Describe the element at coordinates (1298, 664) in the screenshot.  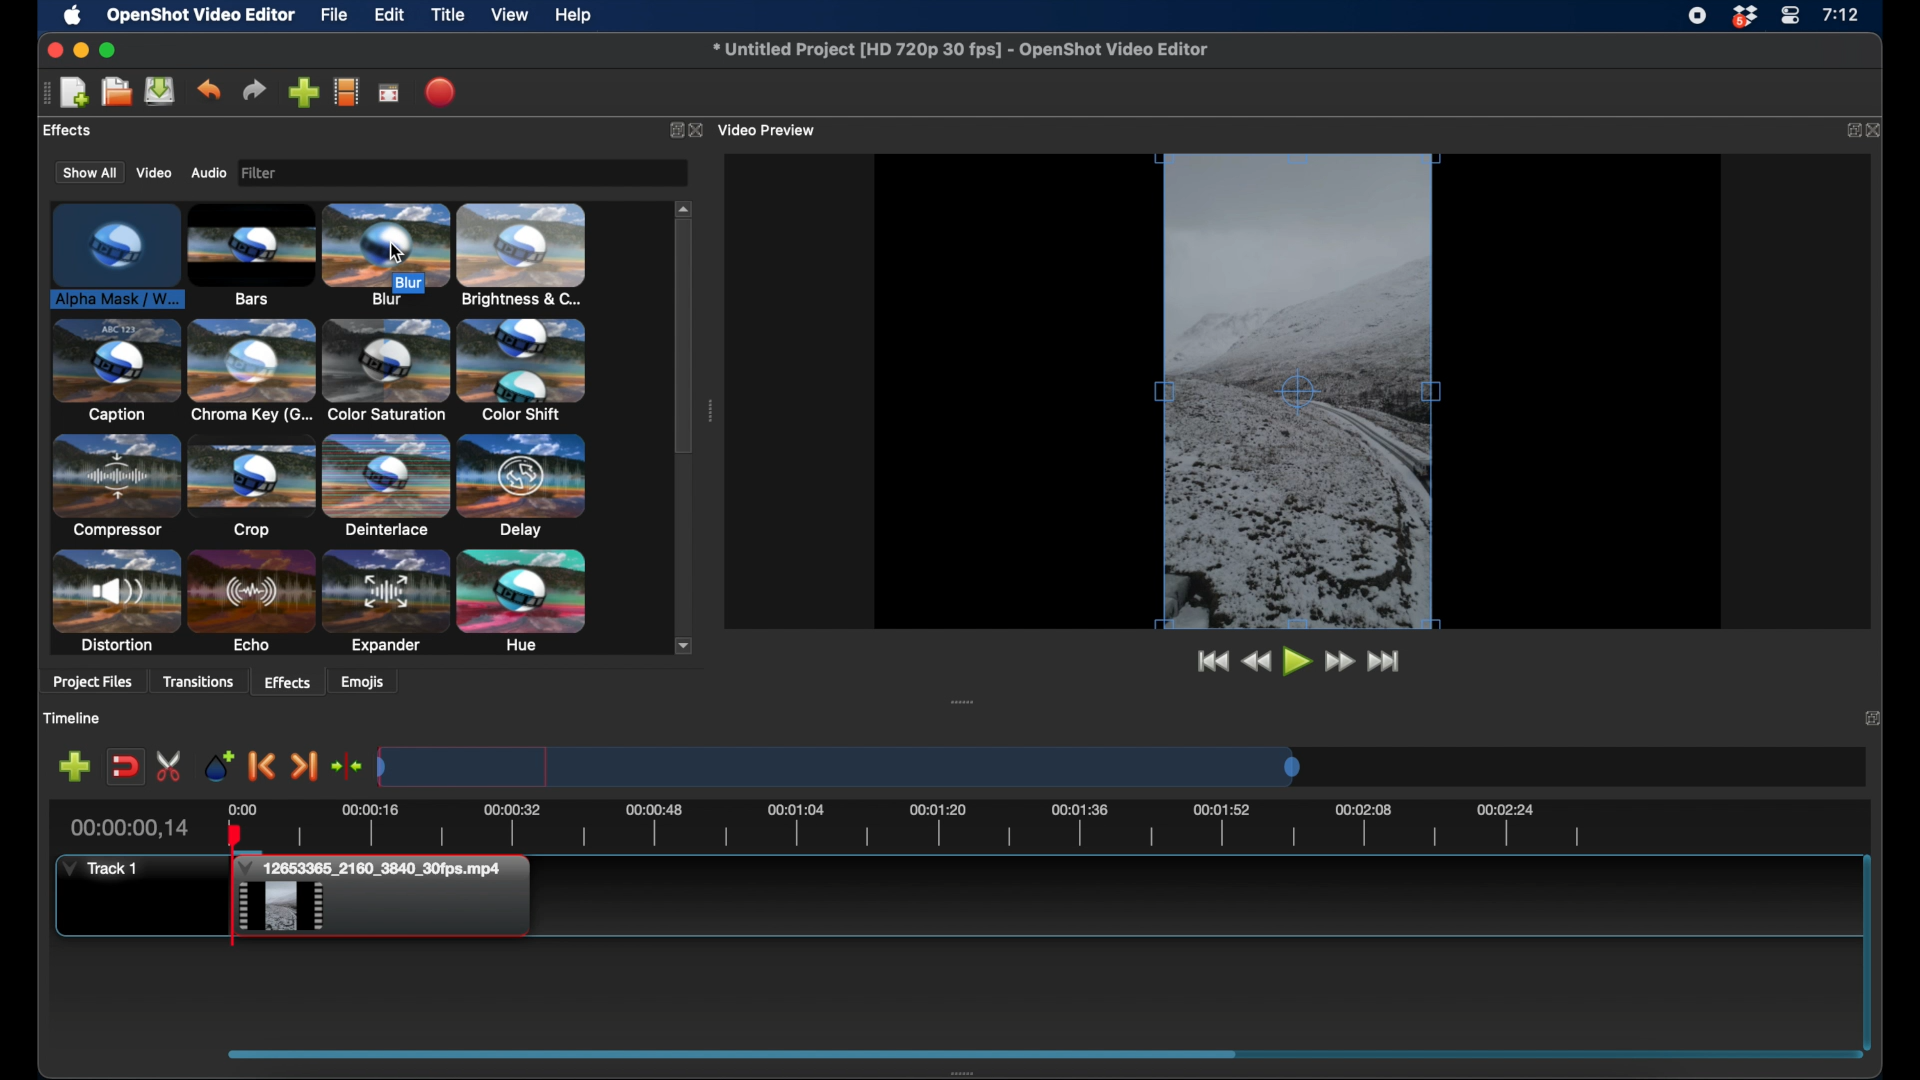
I see `play` at that location.